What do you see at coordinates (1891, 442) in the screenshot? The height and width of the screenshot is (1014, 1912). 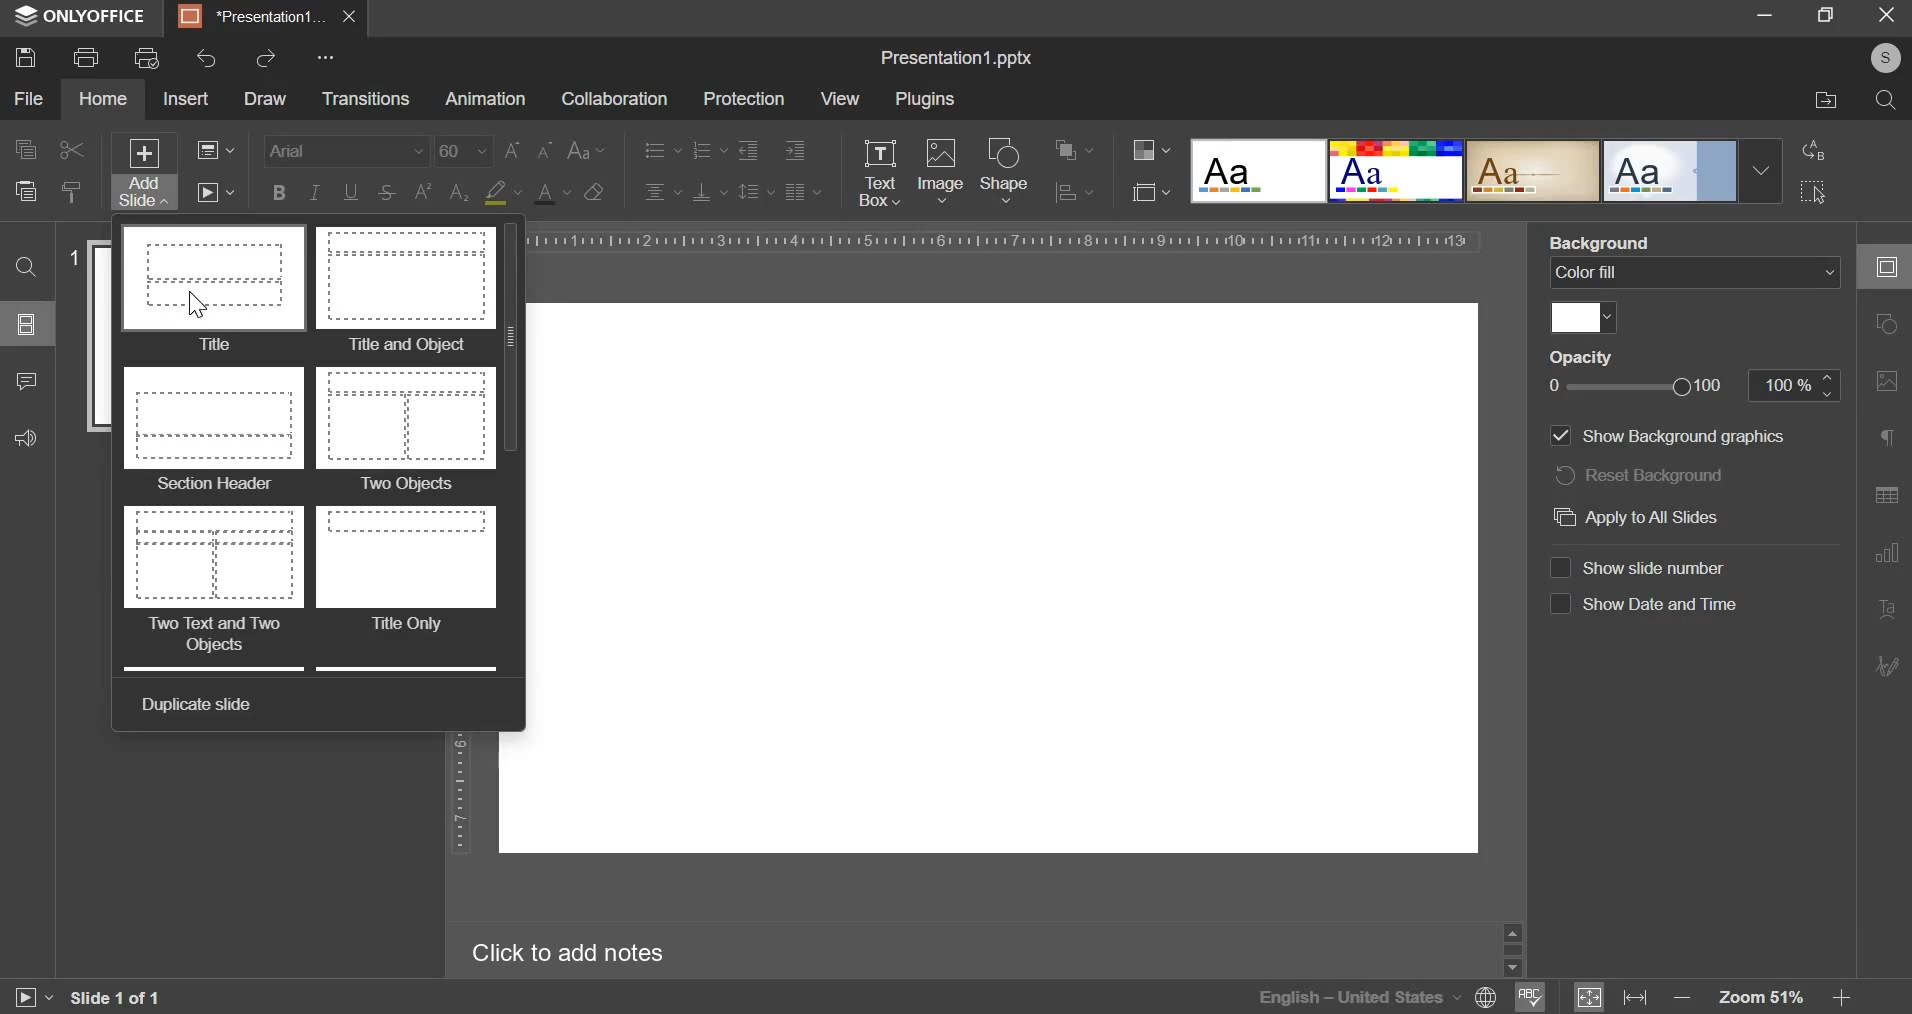 I see `character settings` at bounding box center [1891, 442].